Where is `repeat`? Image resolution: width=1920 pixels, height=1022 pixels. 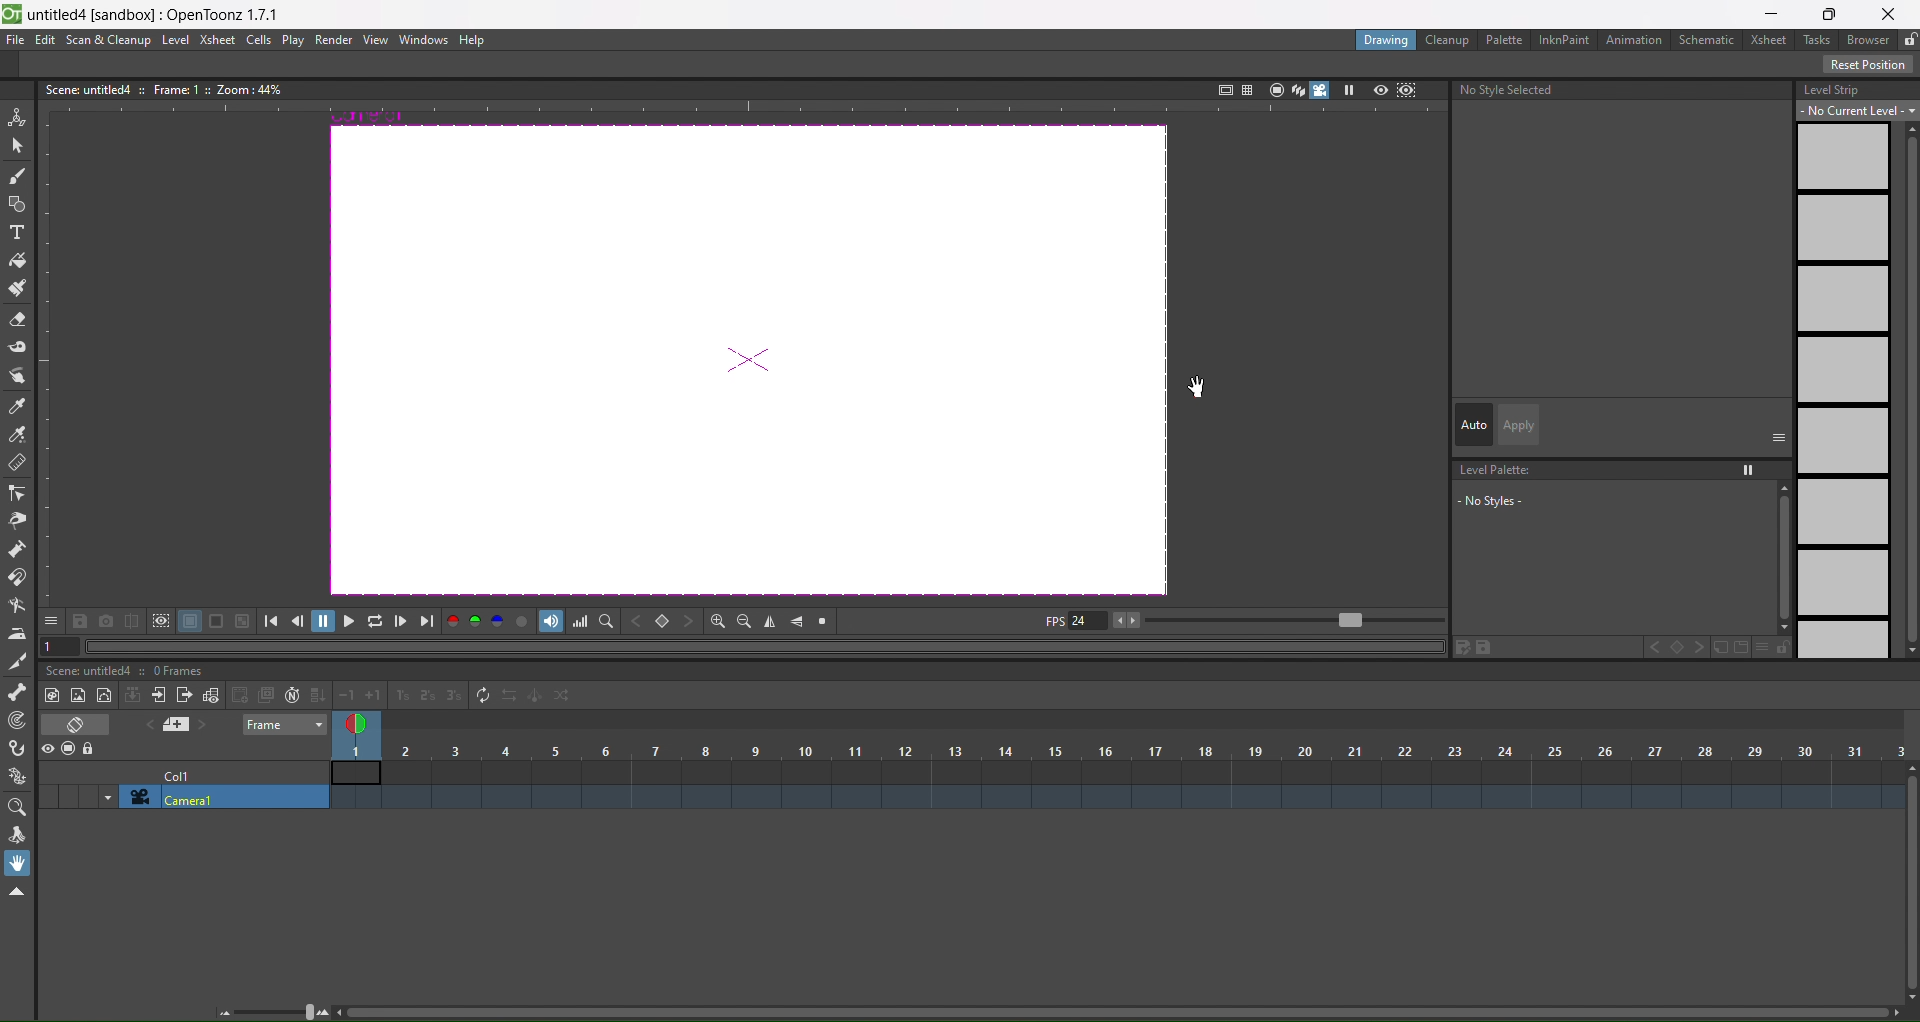 repeat is located at coordinates (478, 694).